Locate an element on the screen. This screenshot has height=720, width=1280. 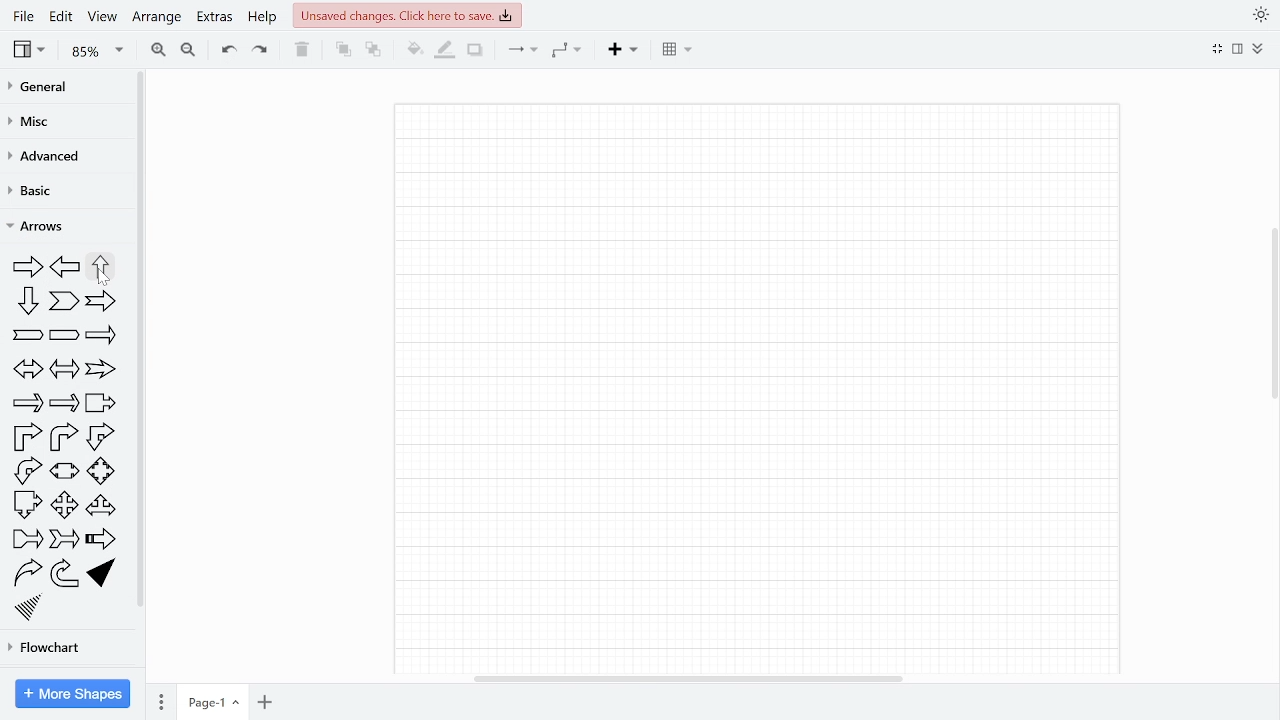
Redo is located at coordinates (261, 51).